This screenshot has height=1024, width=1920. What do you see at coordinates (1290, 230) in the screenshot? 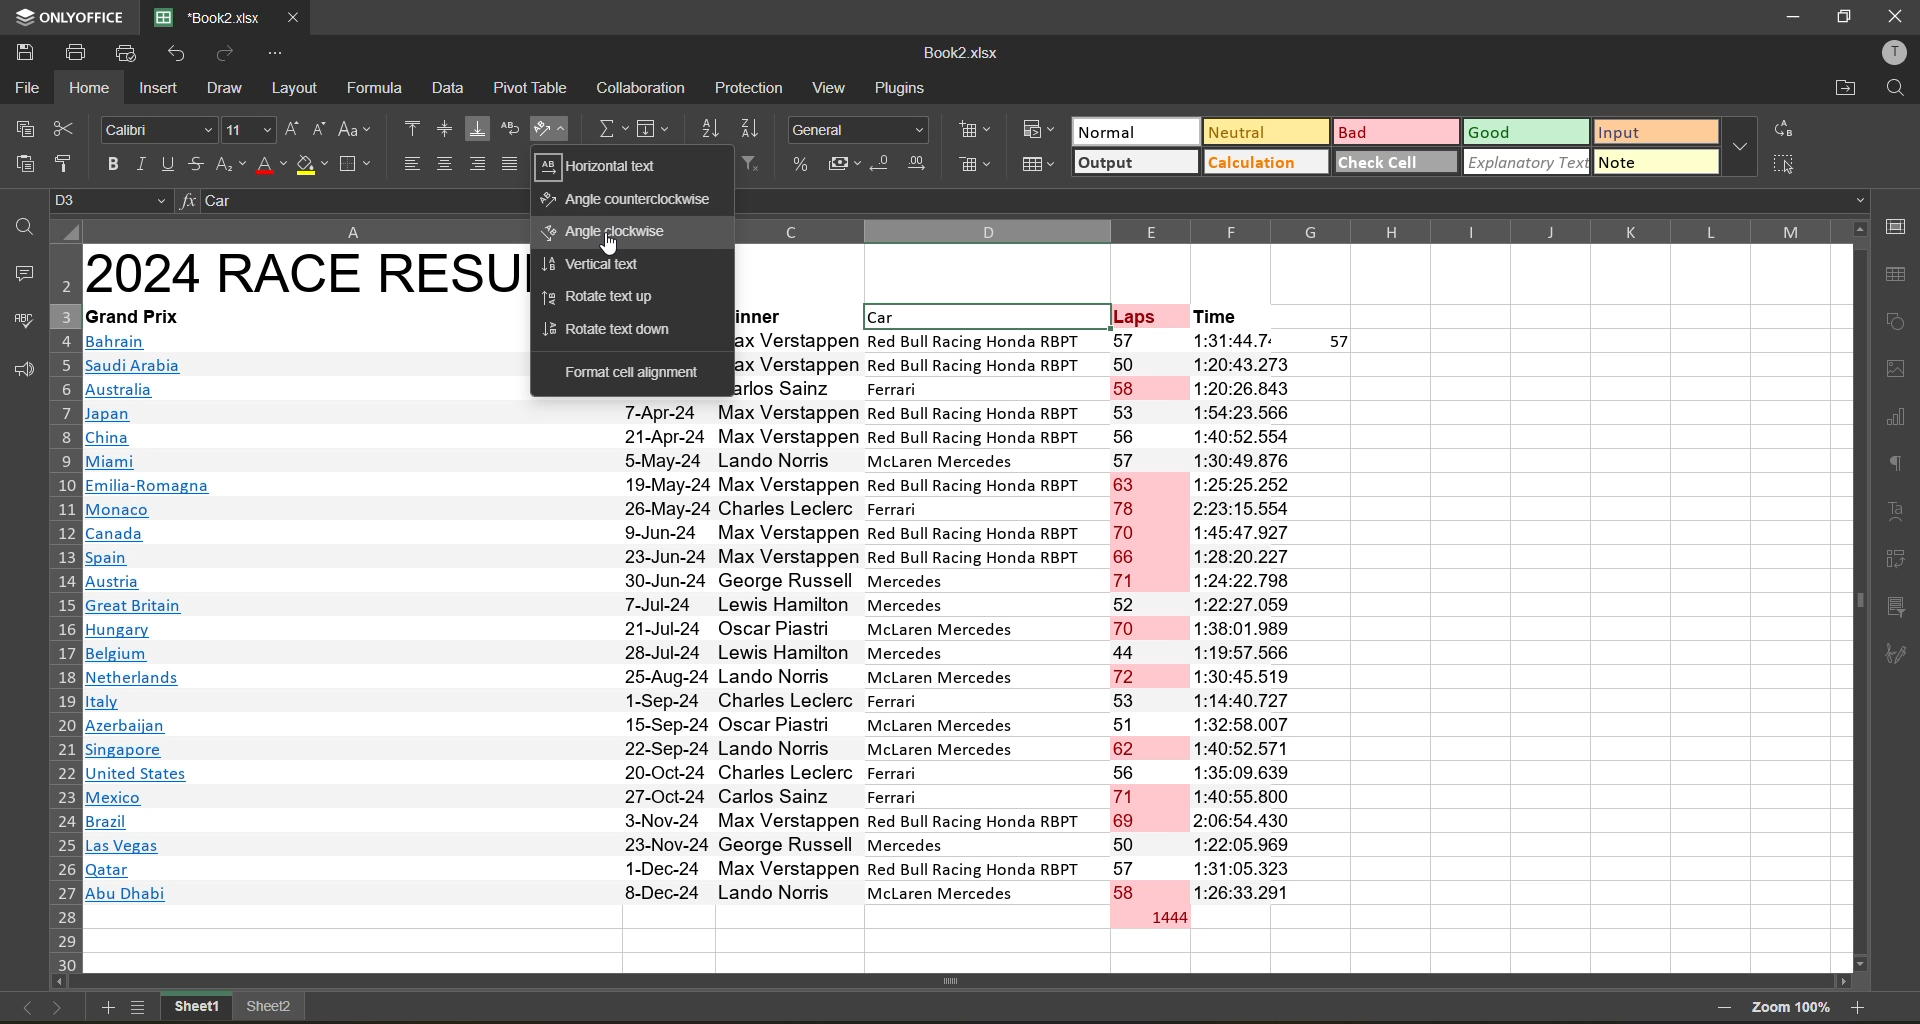
I see `column names` at bounding box center [1290, 230].